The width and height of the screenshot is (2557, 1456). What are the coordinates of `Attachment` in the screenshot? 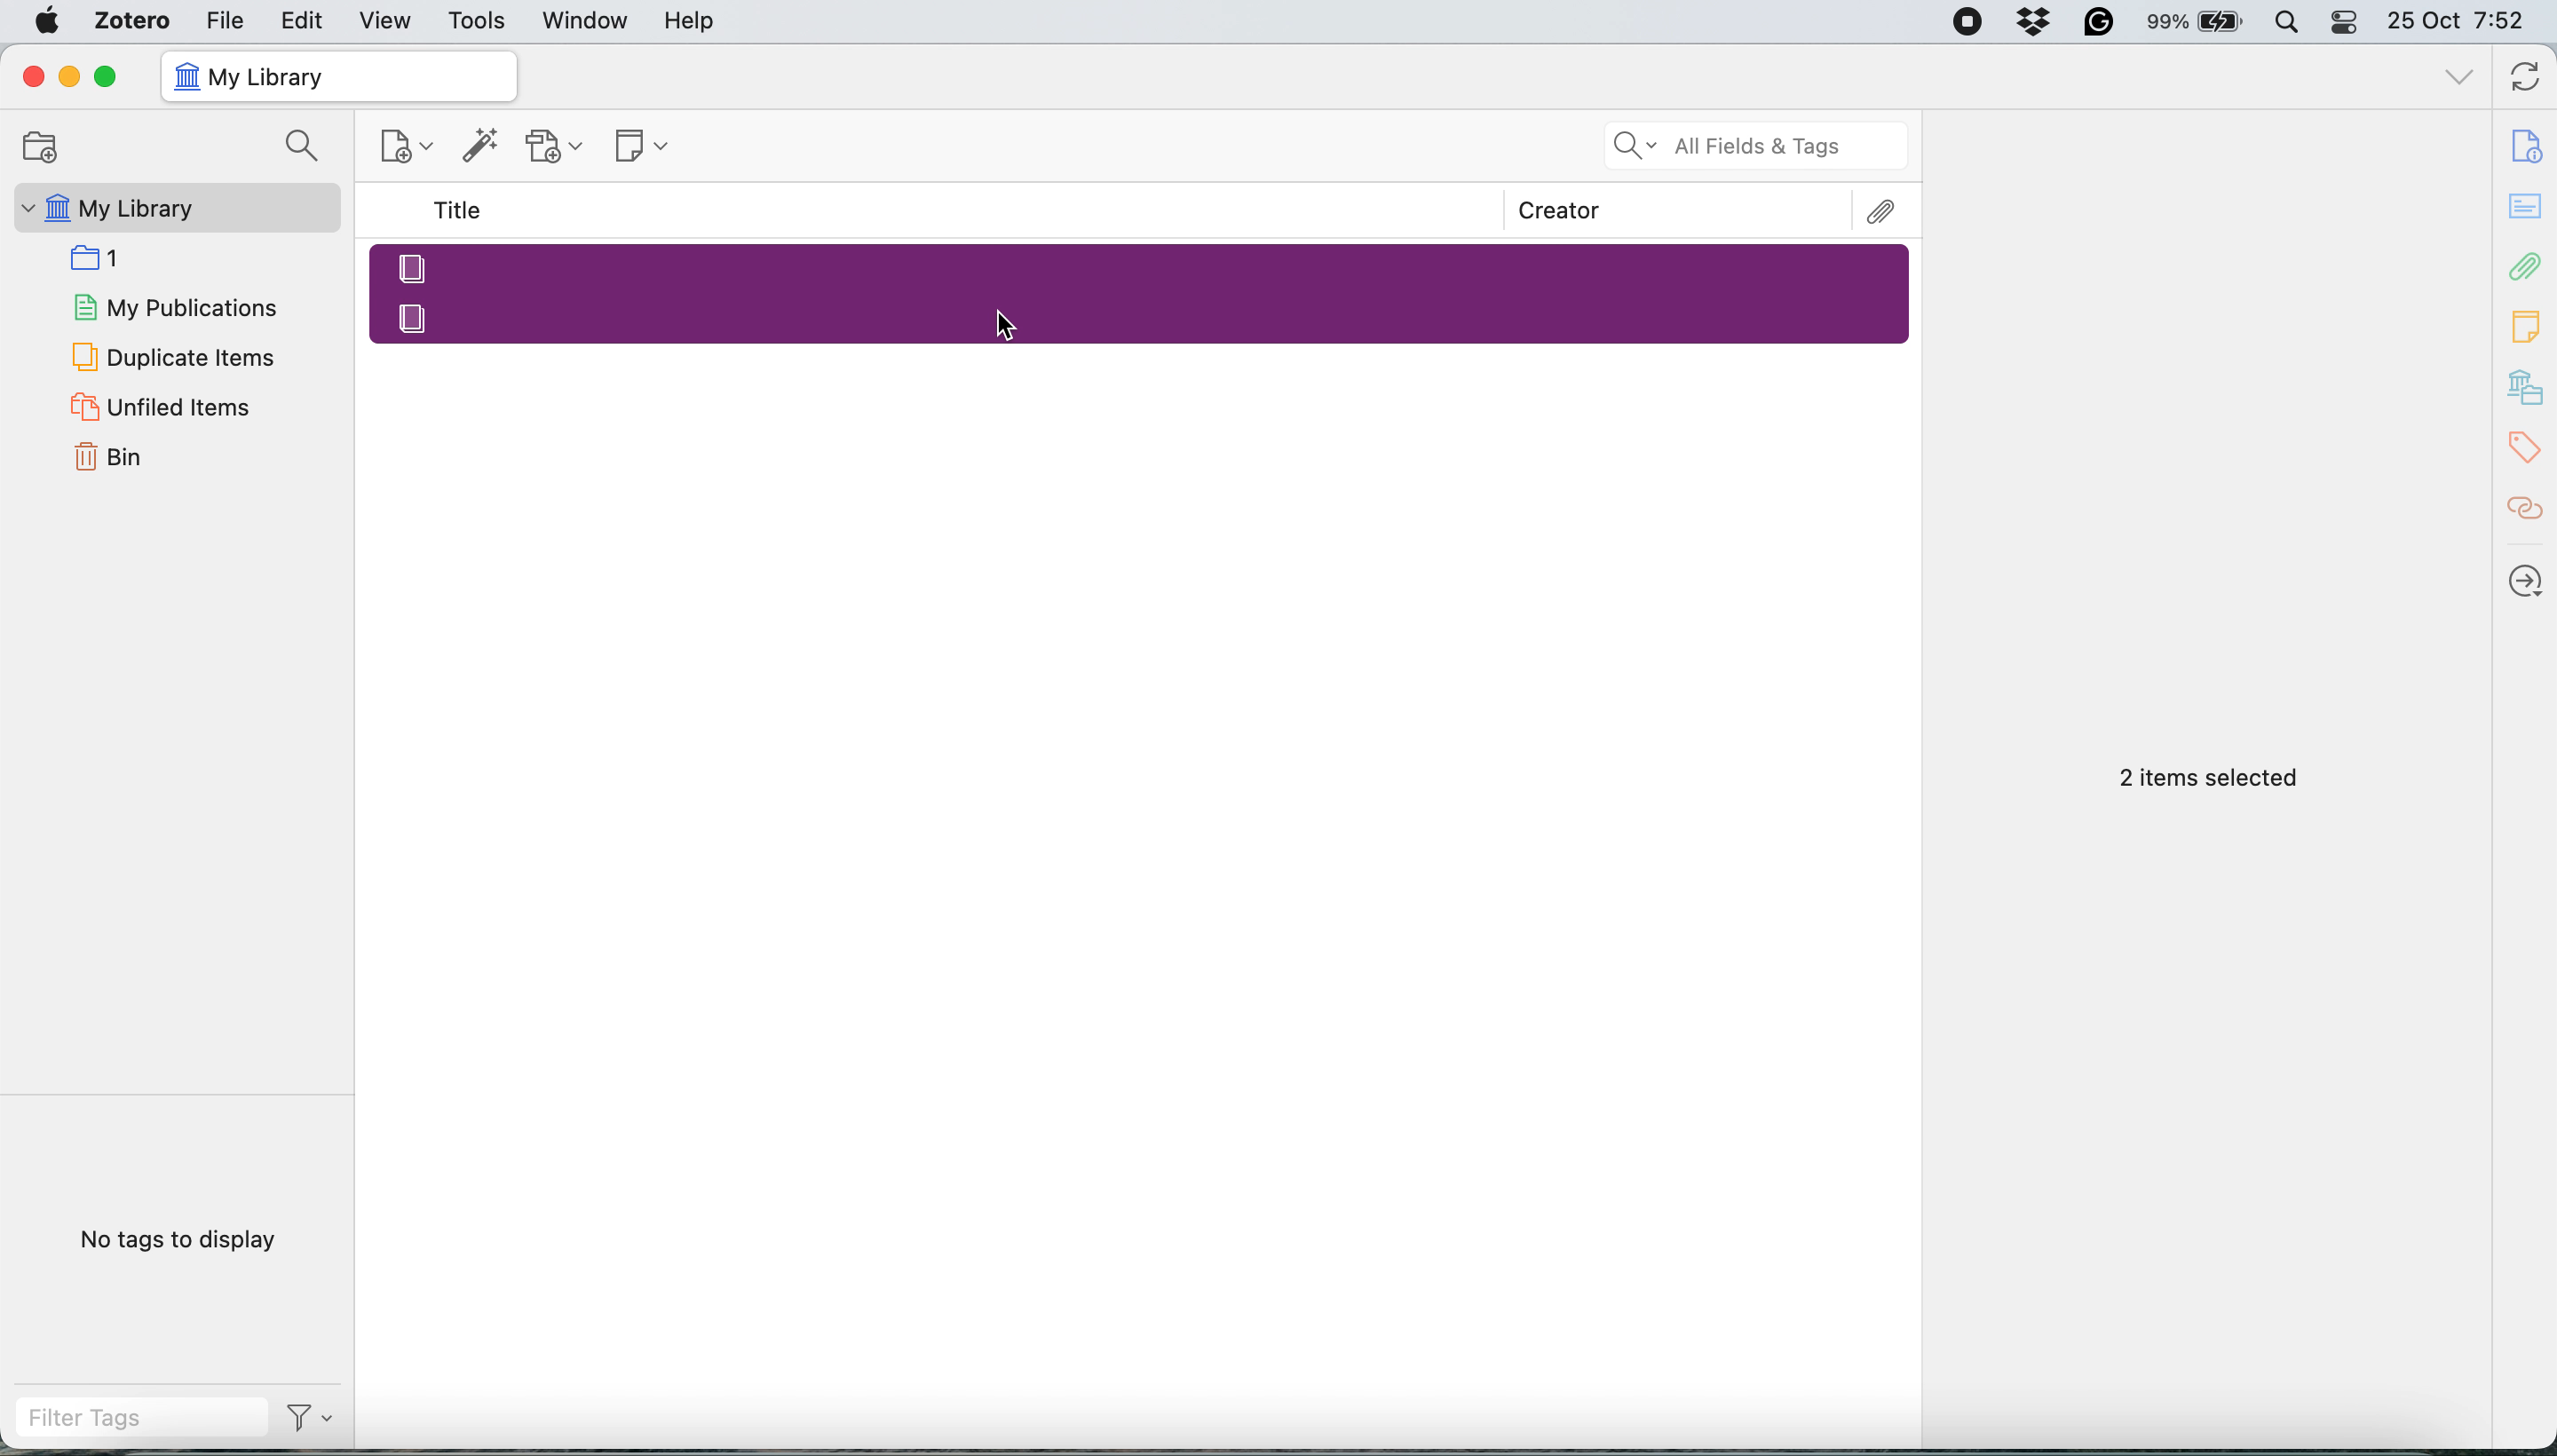 It's located at (2527, 265).